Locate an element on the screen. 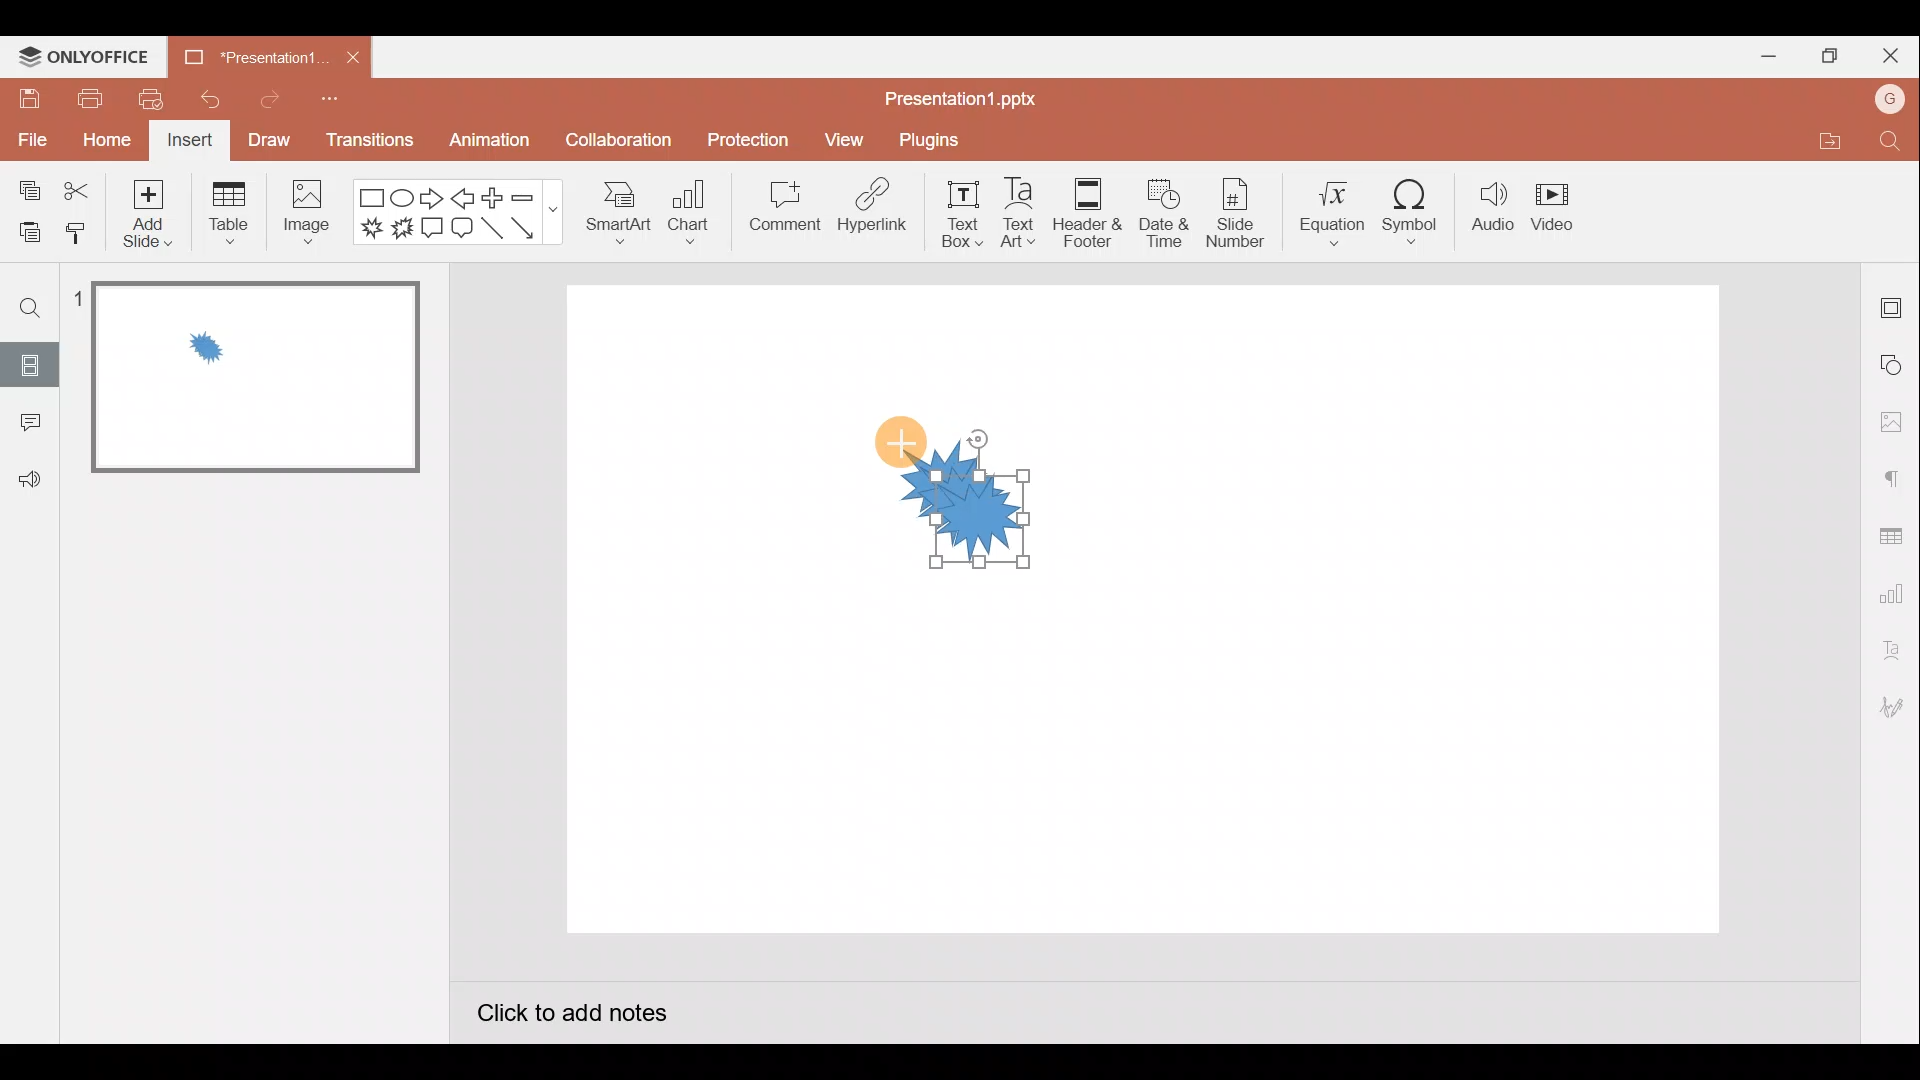  Plus is located at coordinates (491, 198).